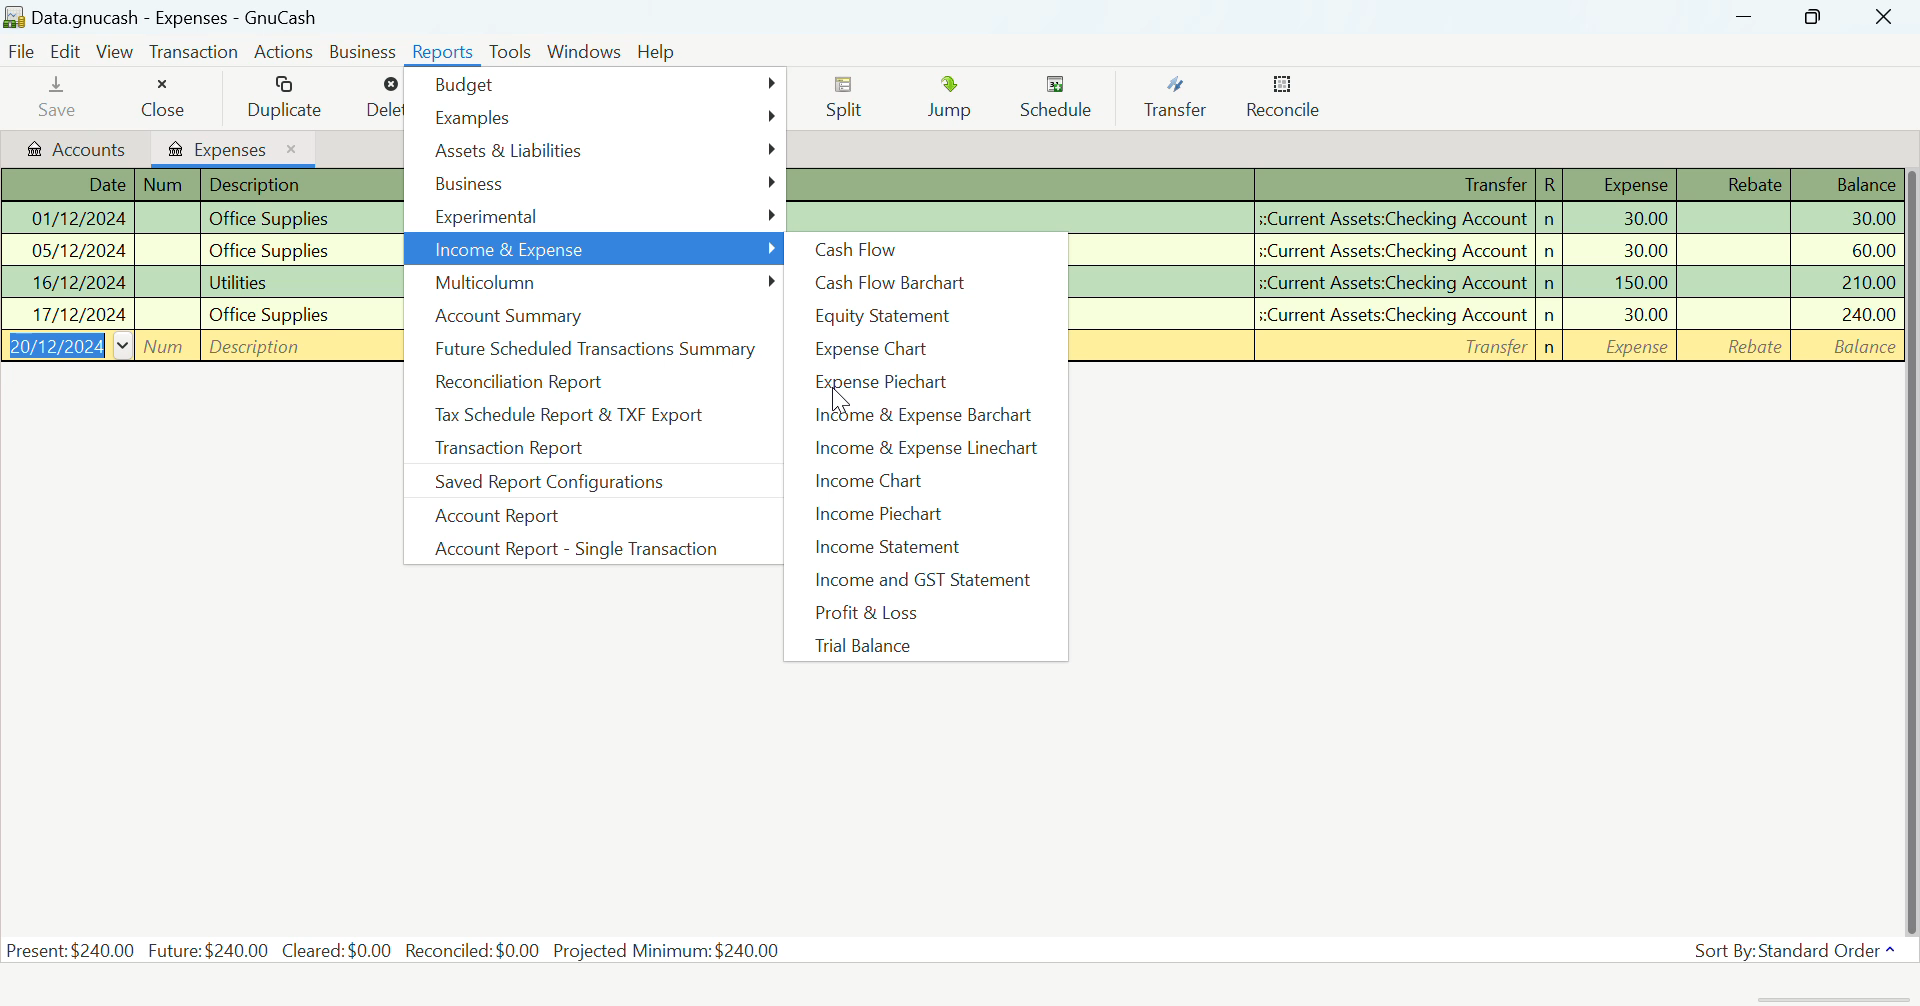 Image resolution: width=1920 pixels, height=1006 pixels. I want to click on Cursor on Expense Piechart, so click(839, 393).